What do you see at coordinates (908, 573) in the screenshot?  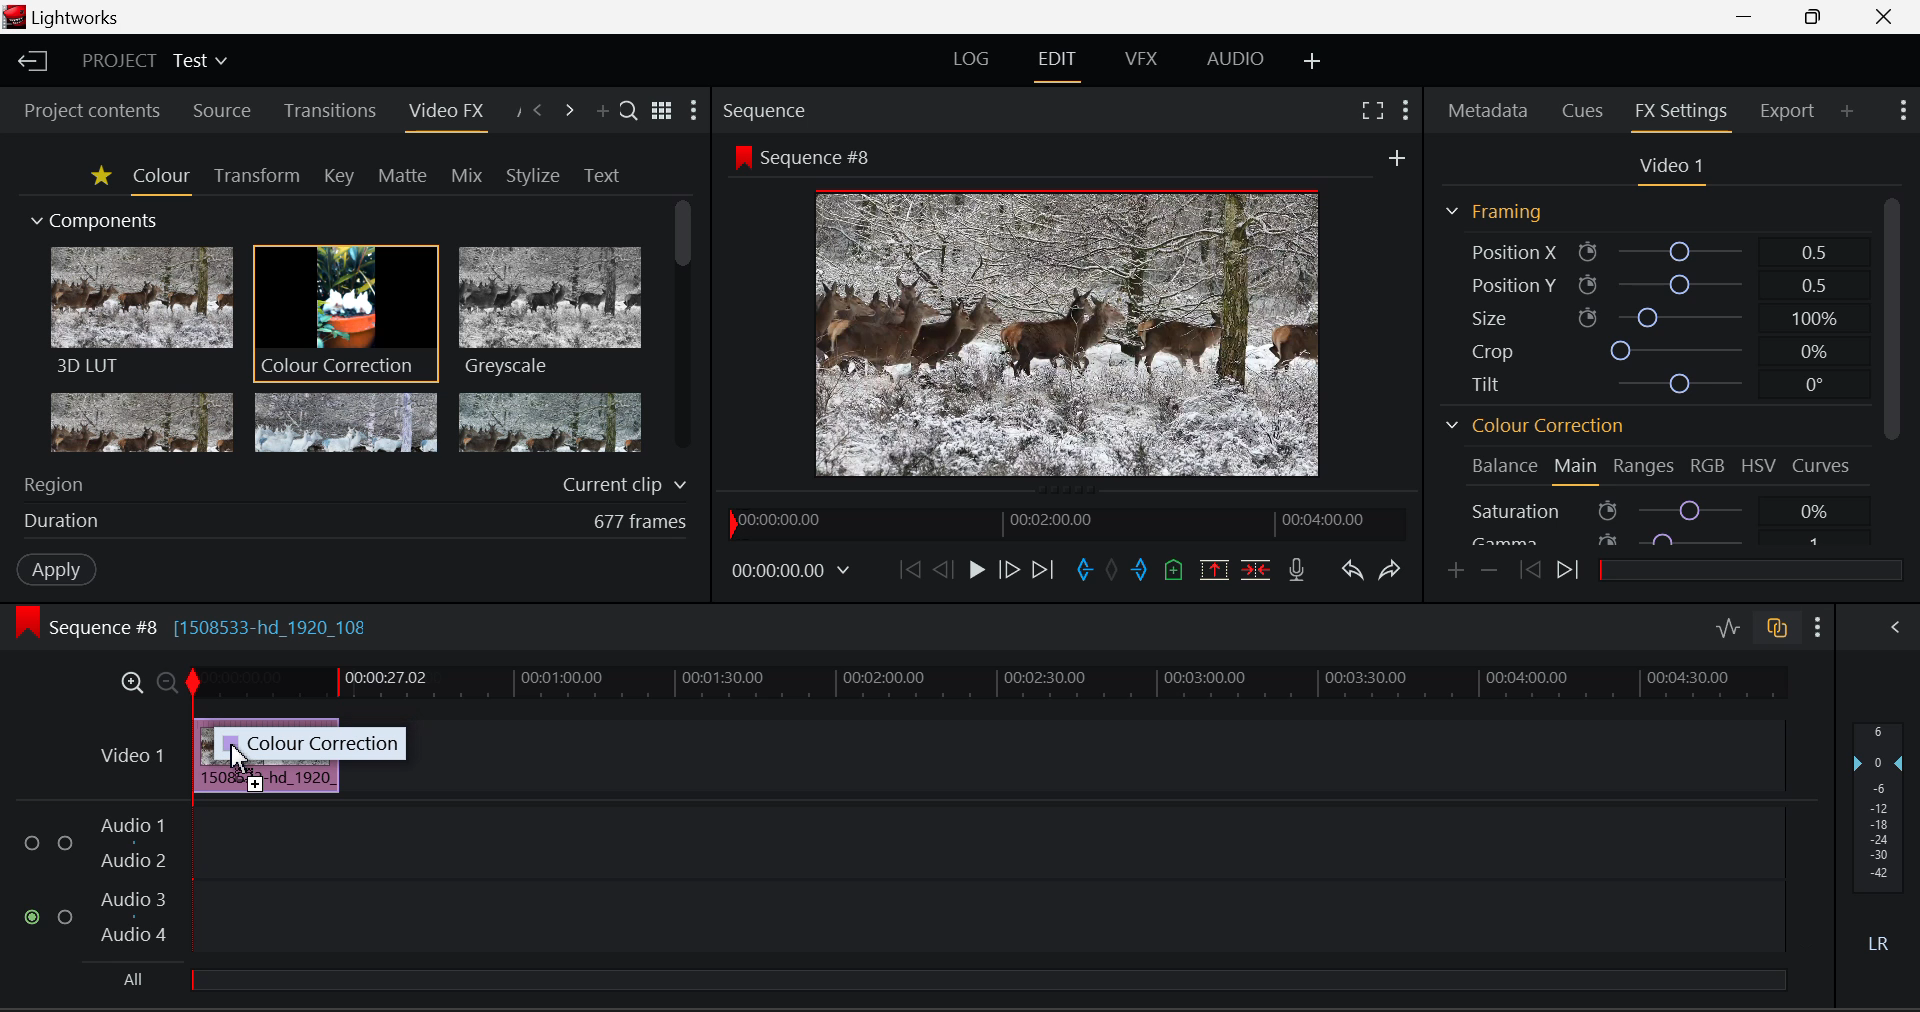 I see `To Start` at bounding box center [908, 573].